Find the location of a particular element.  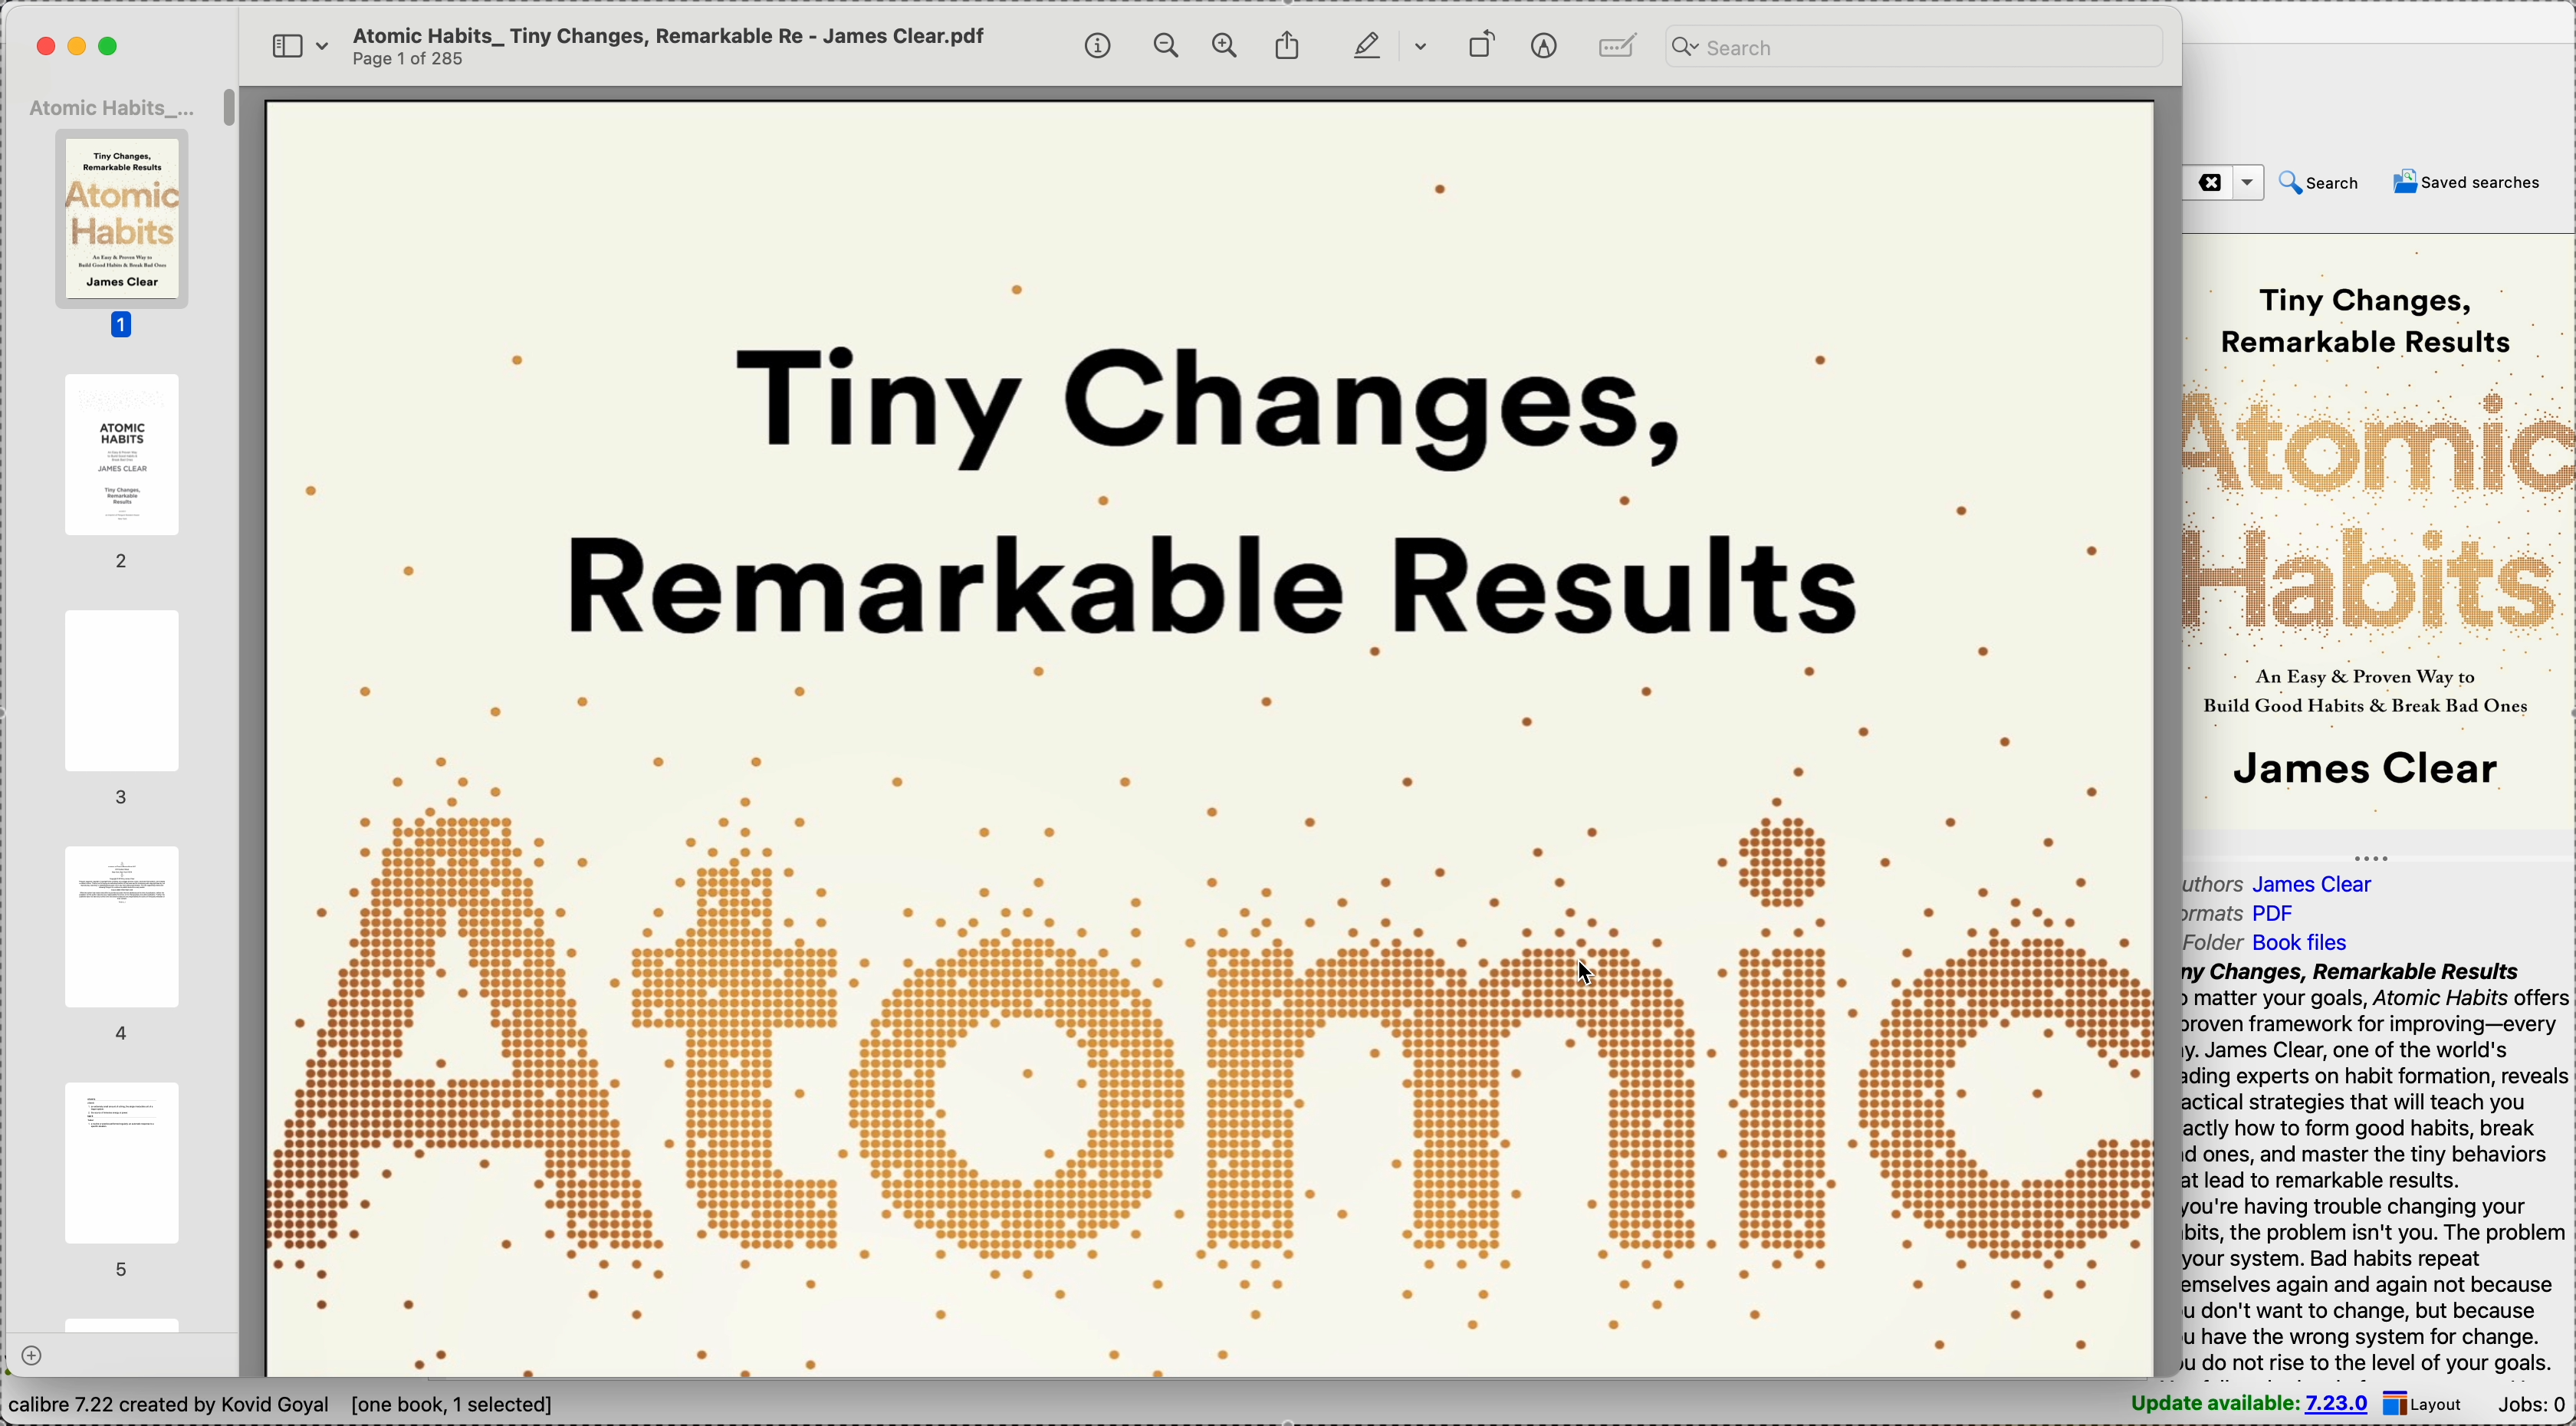

Calibre 7.22 created by Kovid Goyal [one book, 1 selected] is located at coordinates (283, 1407).